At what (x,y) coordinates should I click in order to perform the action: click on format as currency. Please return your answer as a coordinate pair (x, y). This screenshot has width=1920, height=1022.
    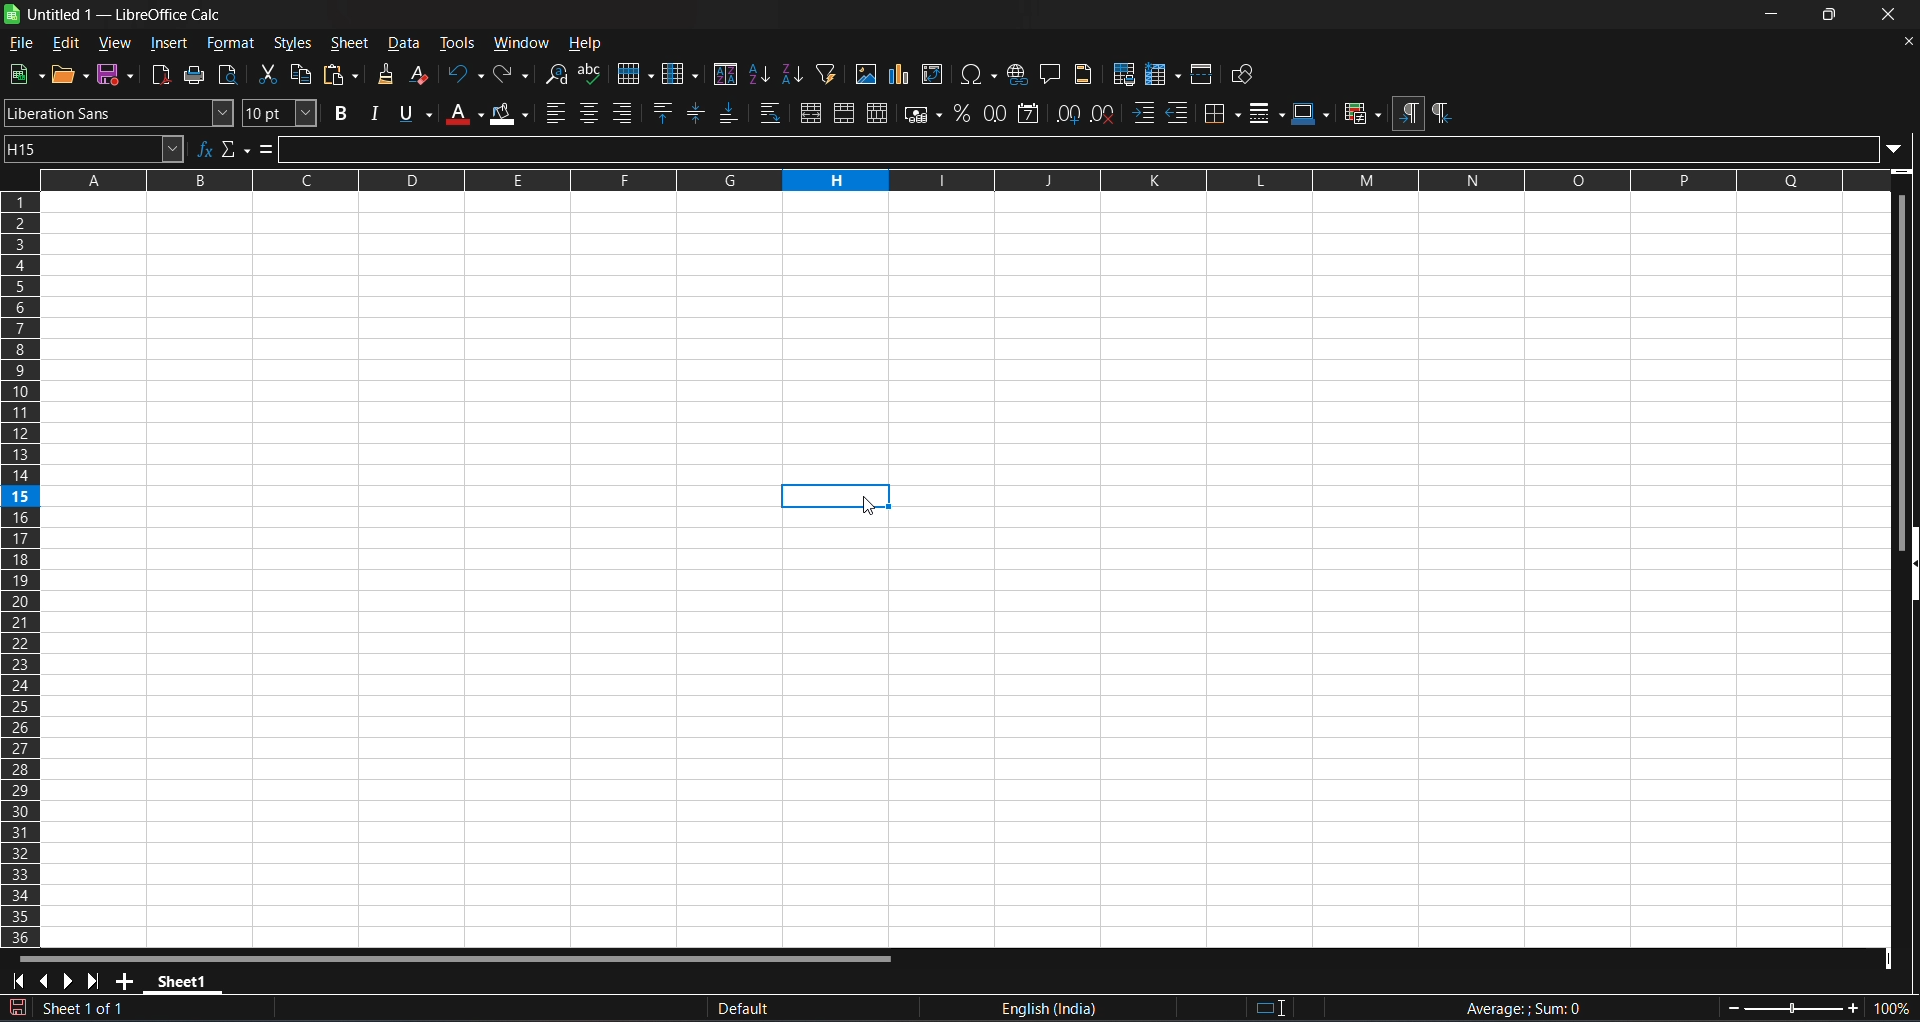
    Looking at the image, I should click on (922, 114).